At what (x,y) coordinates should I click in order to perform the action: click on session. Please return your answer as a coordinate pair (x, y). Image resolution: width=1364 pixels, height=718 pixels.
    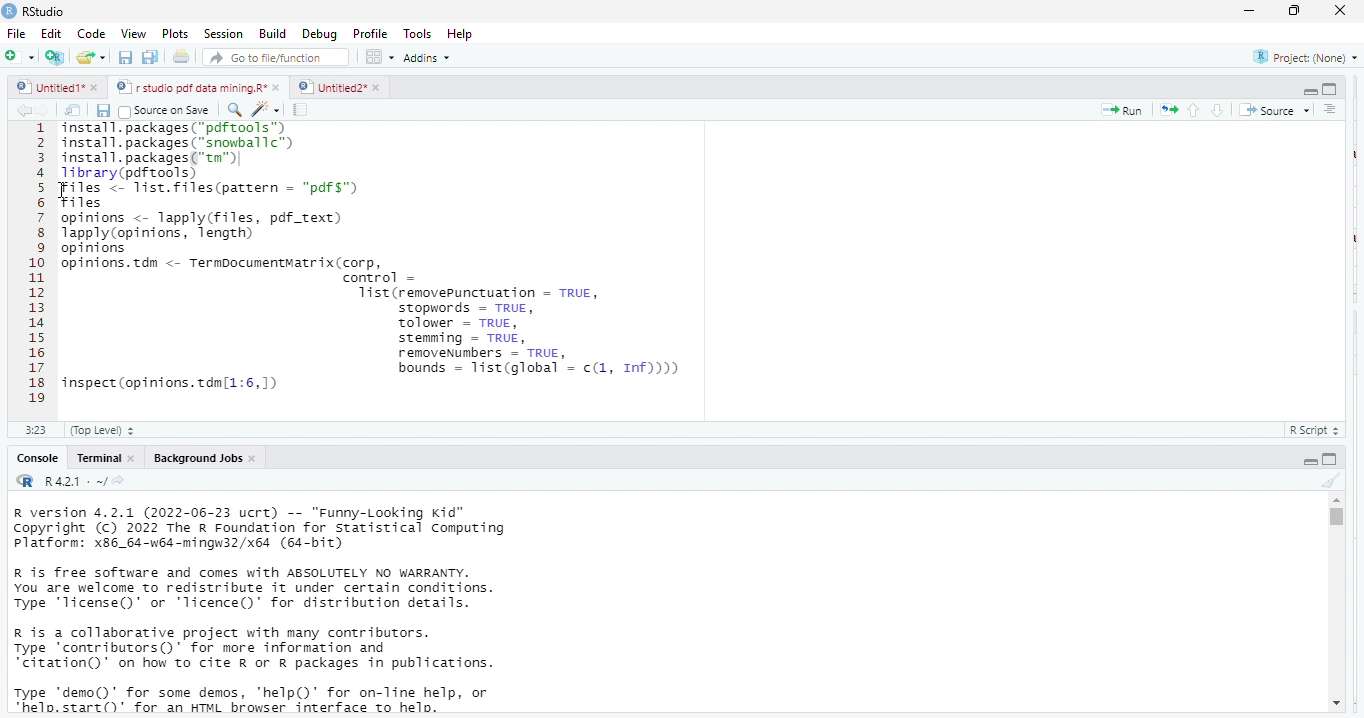
    Looking at the image, I should click on (222, 34).